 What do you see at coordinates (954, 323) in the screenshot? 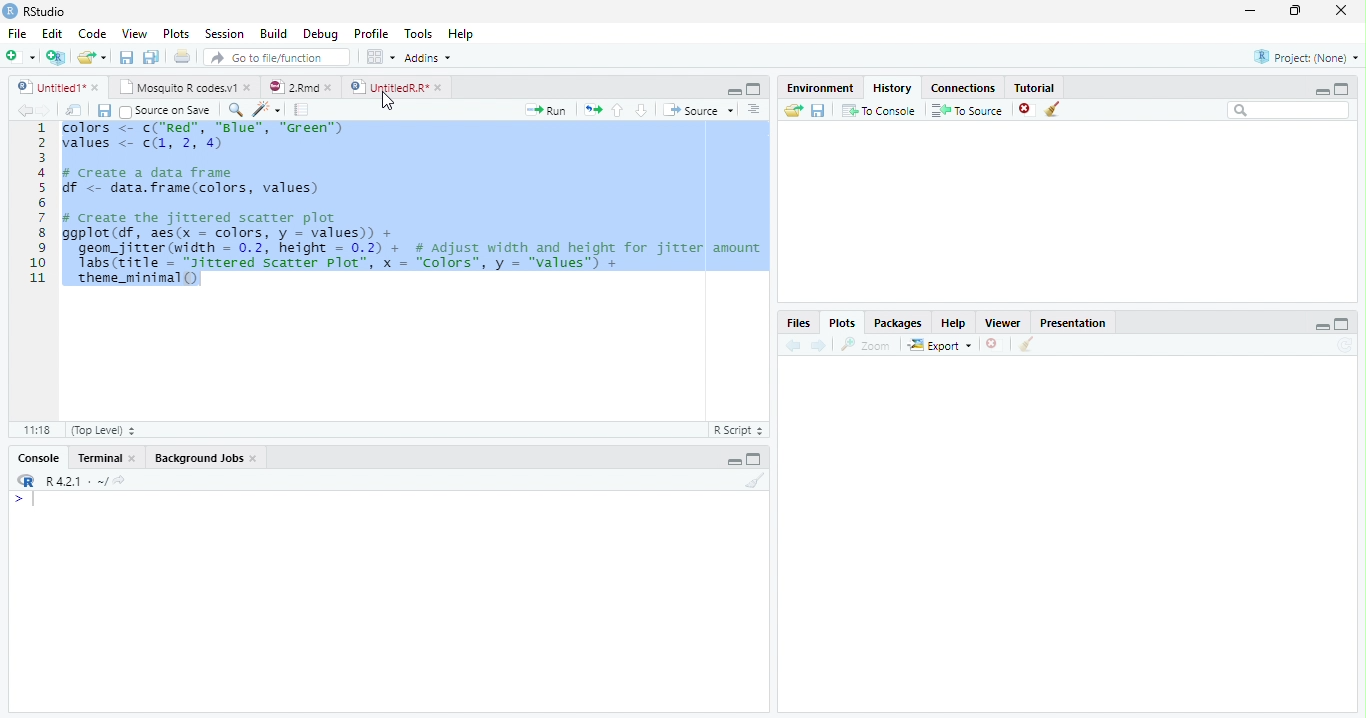
I see `Help` at bounding box center [954, 323].